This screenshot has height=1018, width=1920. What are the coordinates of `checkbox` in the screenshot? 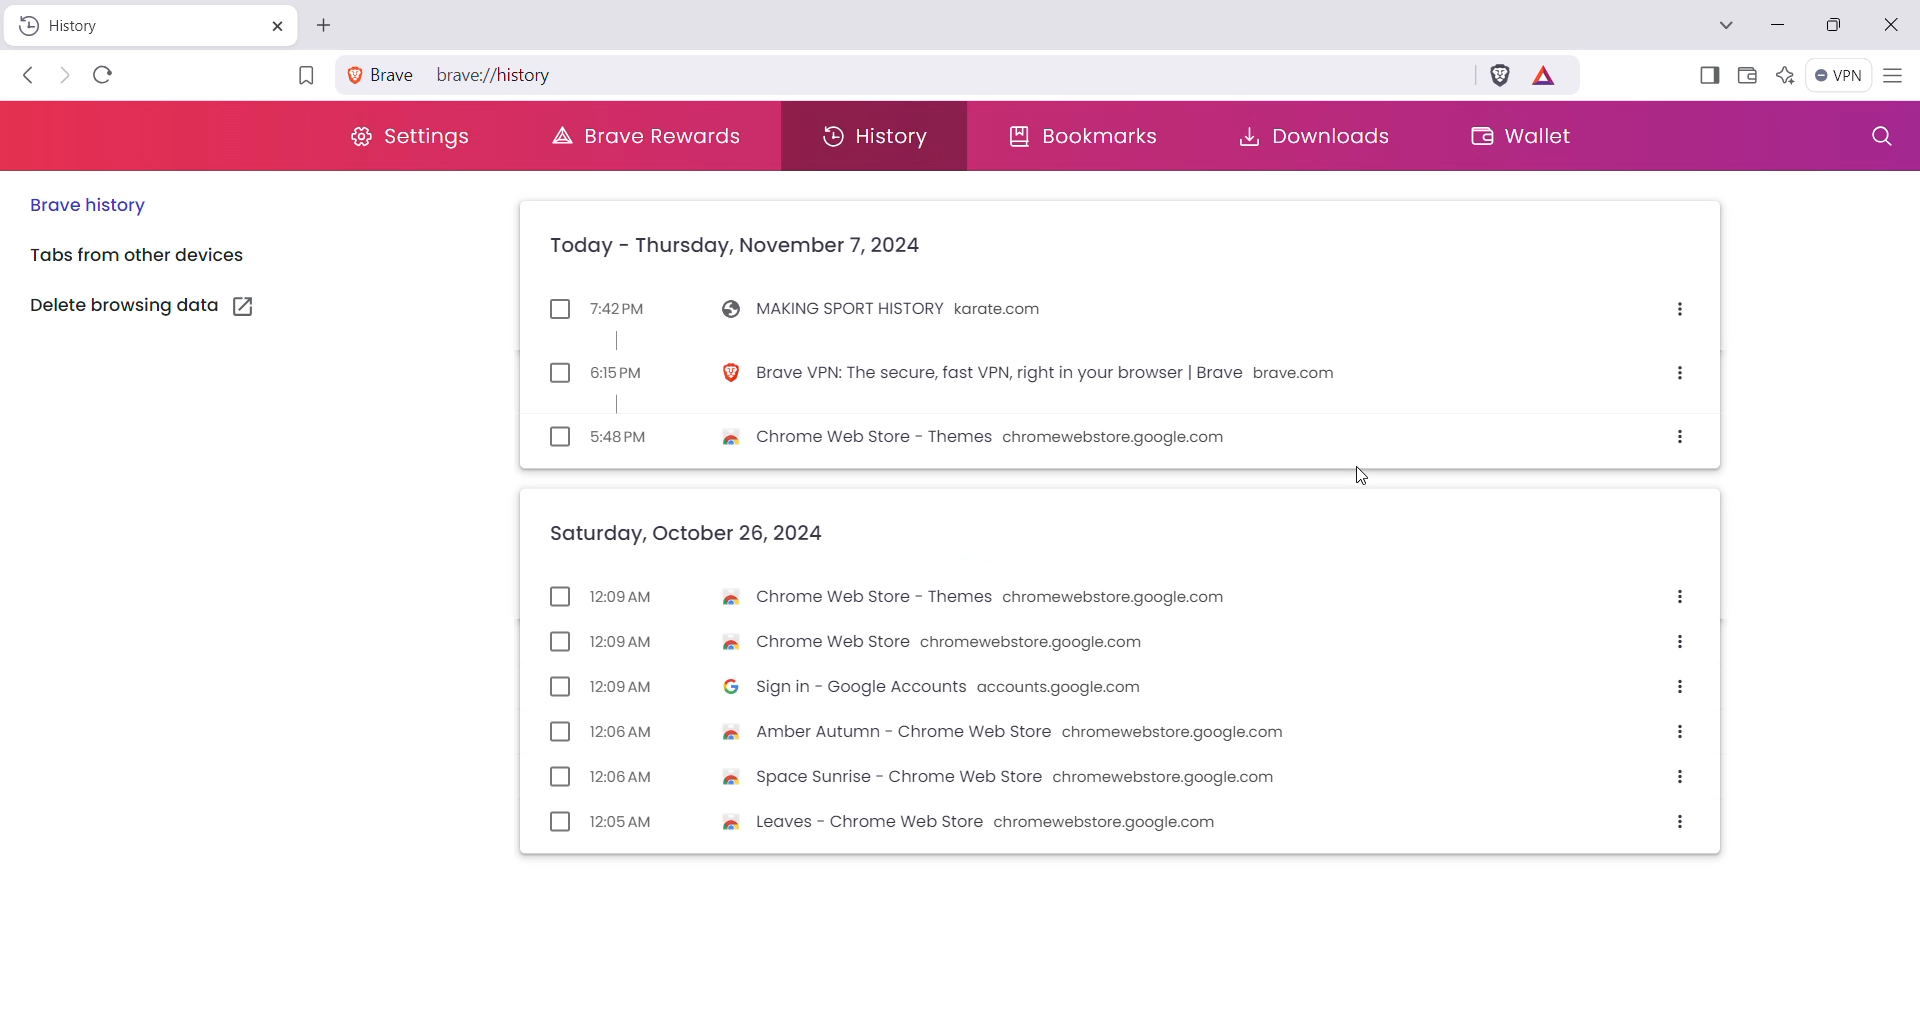 It's located at (557, 438).